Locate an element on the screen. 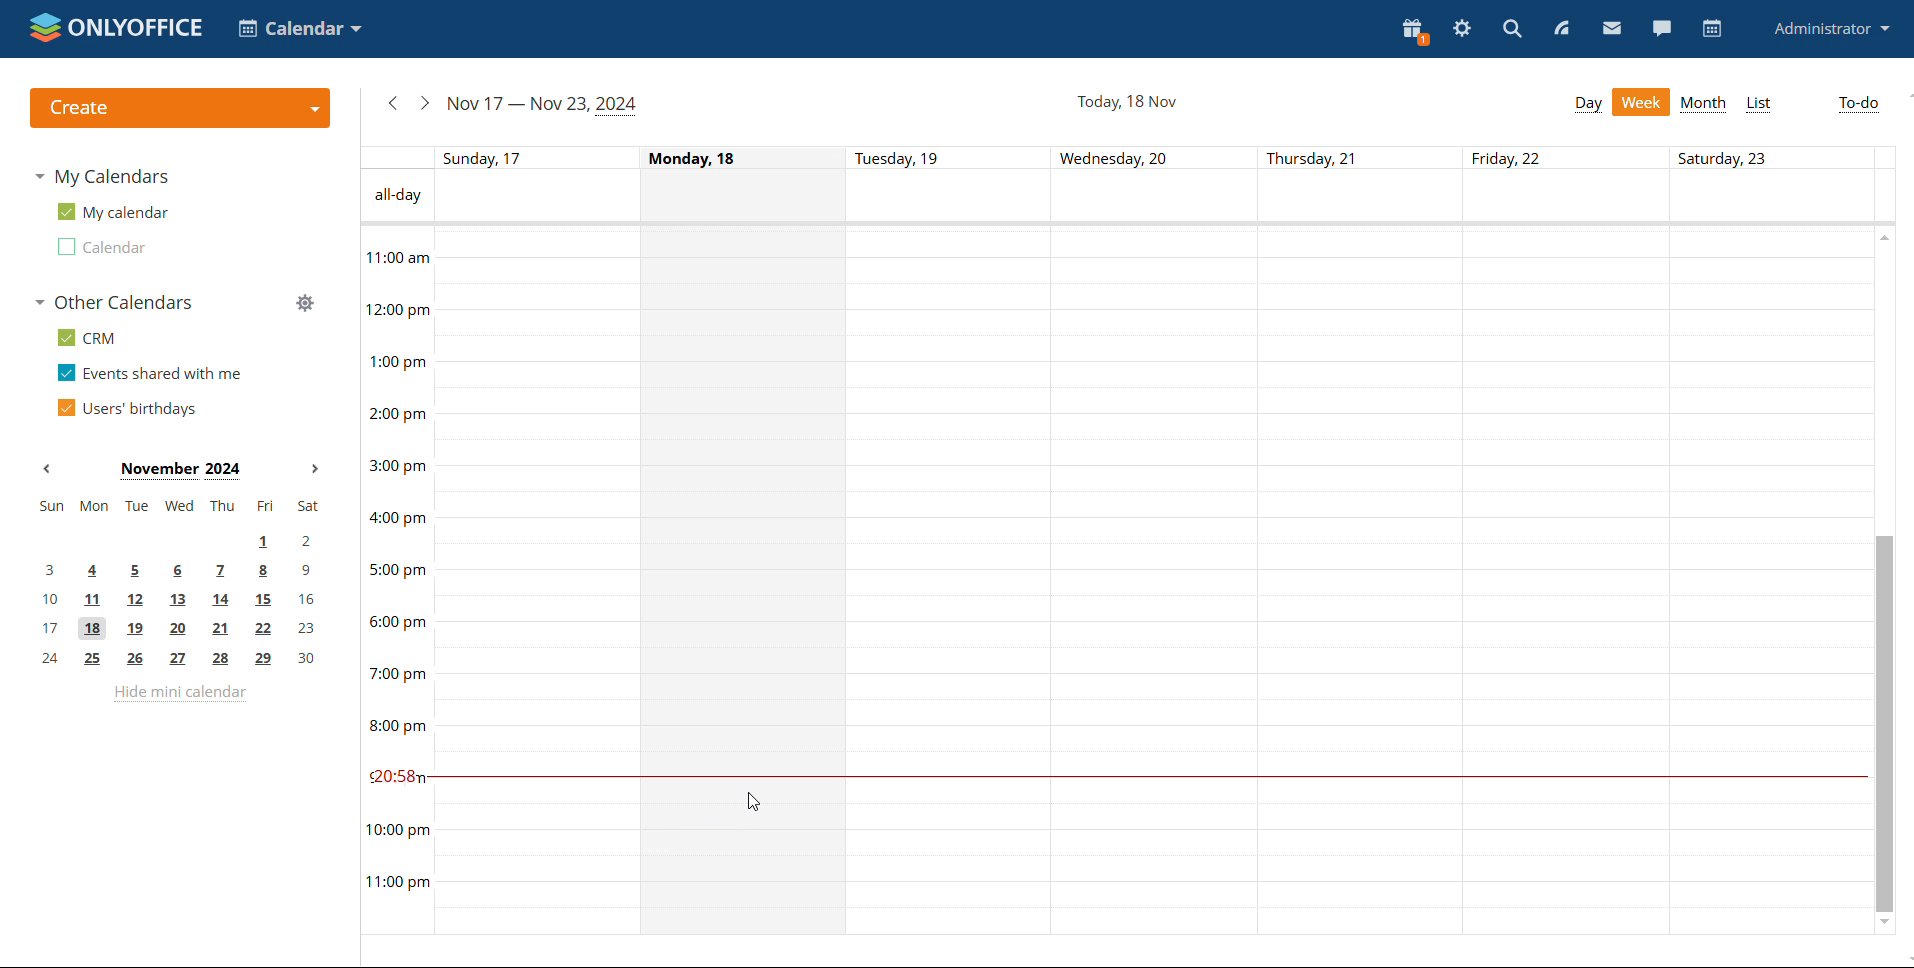 Image resolution: width=1914 pixels, height=968 pixels. Friday is located at coordinates (1567, 581).